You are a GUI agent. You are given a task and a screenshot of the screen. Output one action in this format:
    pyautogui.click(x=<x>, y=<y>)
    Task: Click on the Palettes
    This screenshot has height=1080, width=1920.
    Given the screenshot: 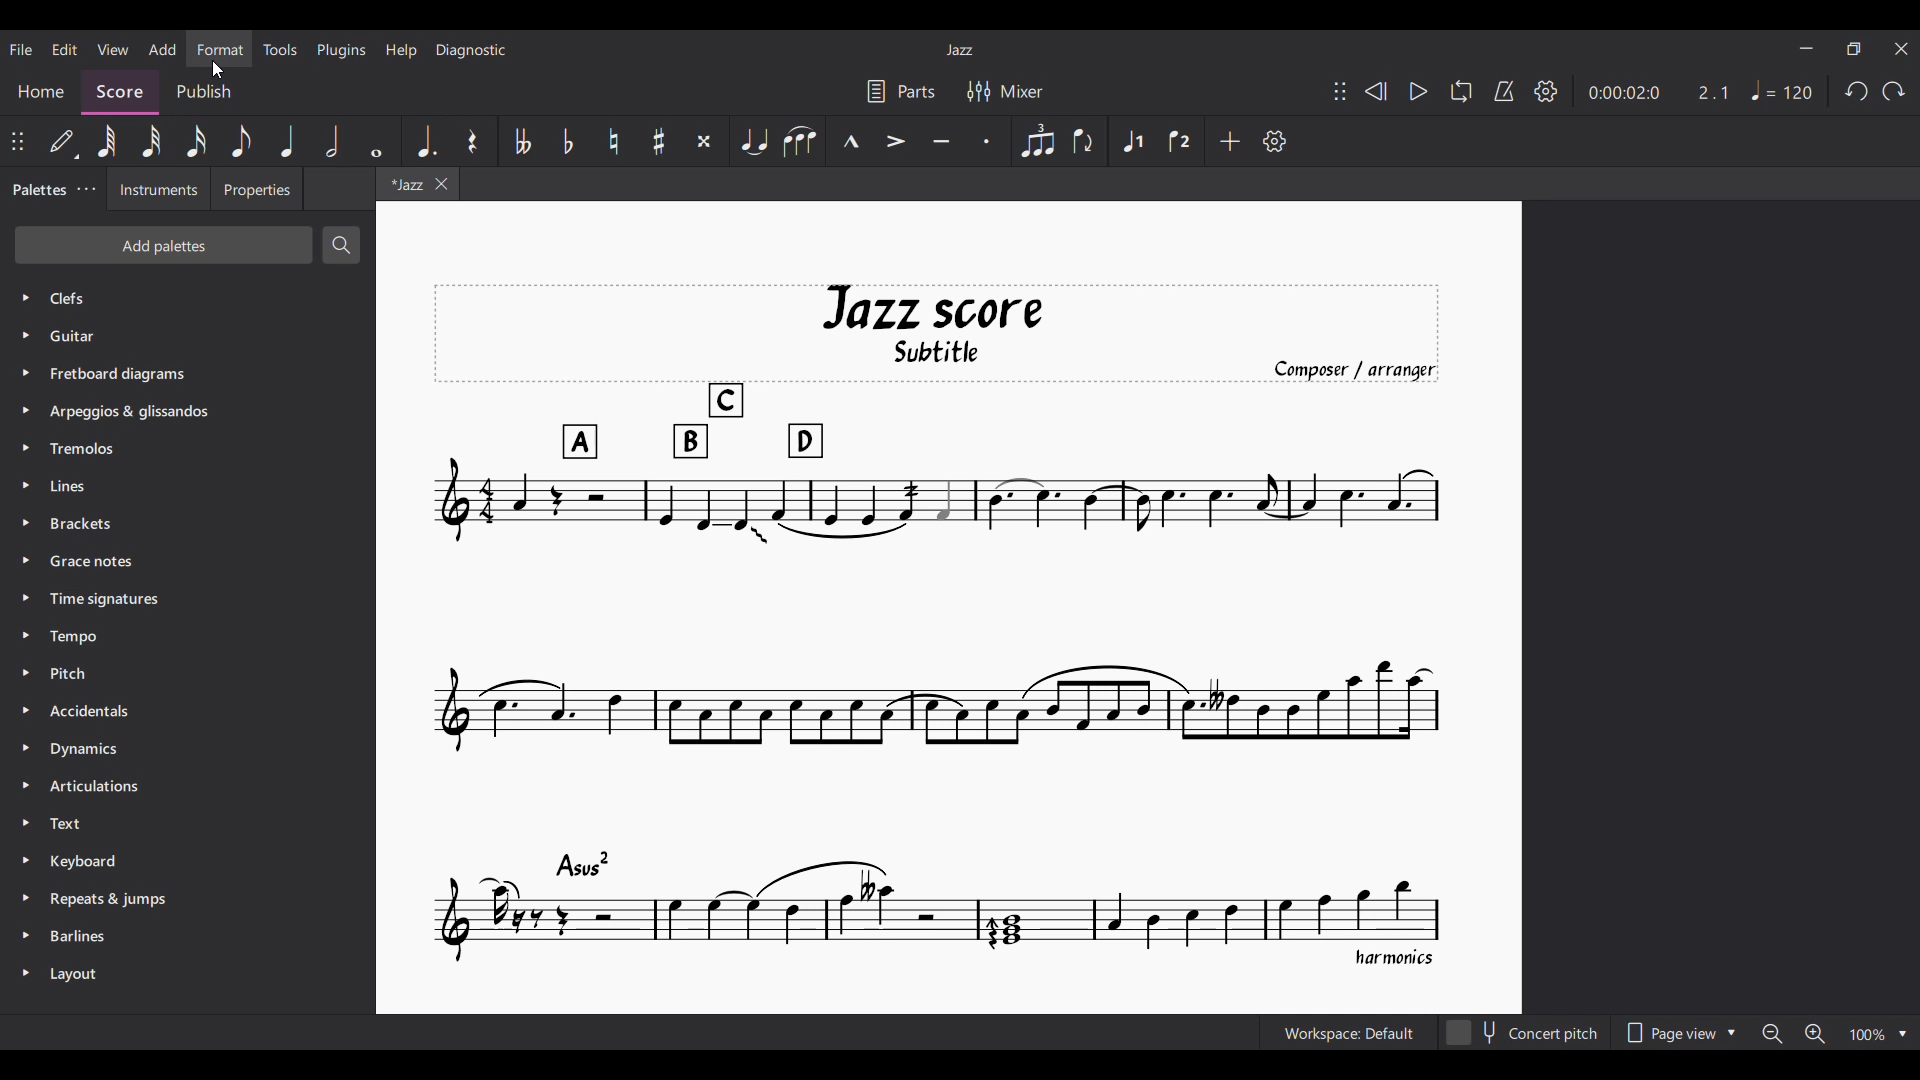 What is the action you would take?
    pyautogui.click(x=41, y=190)
    